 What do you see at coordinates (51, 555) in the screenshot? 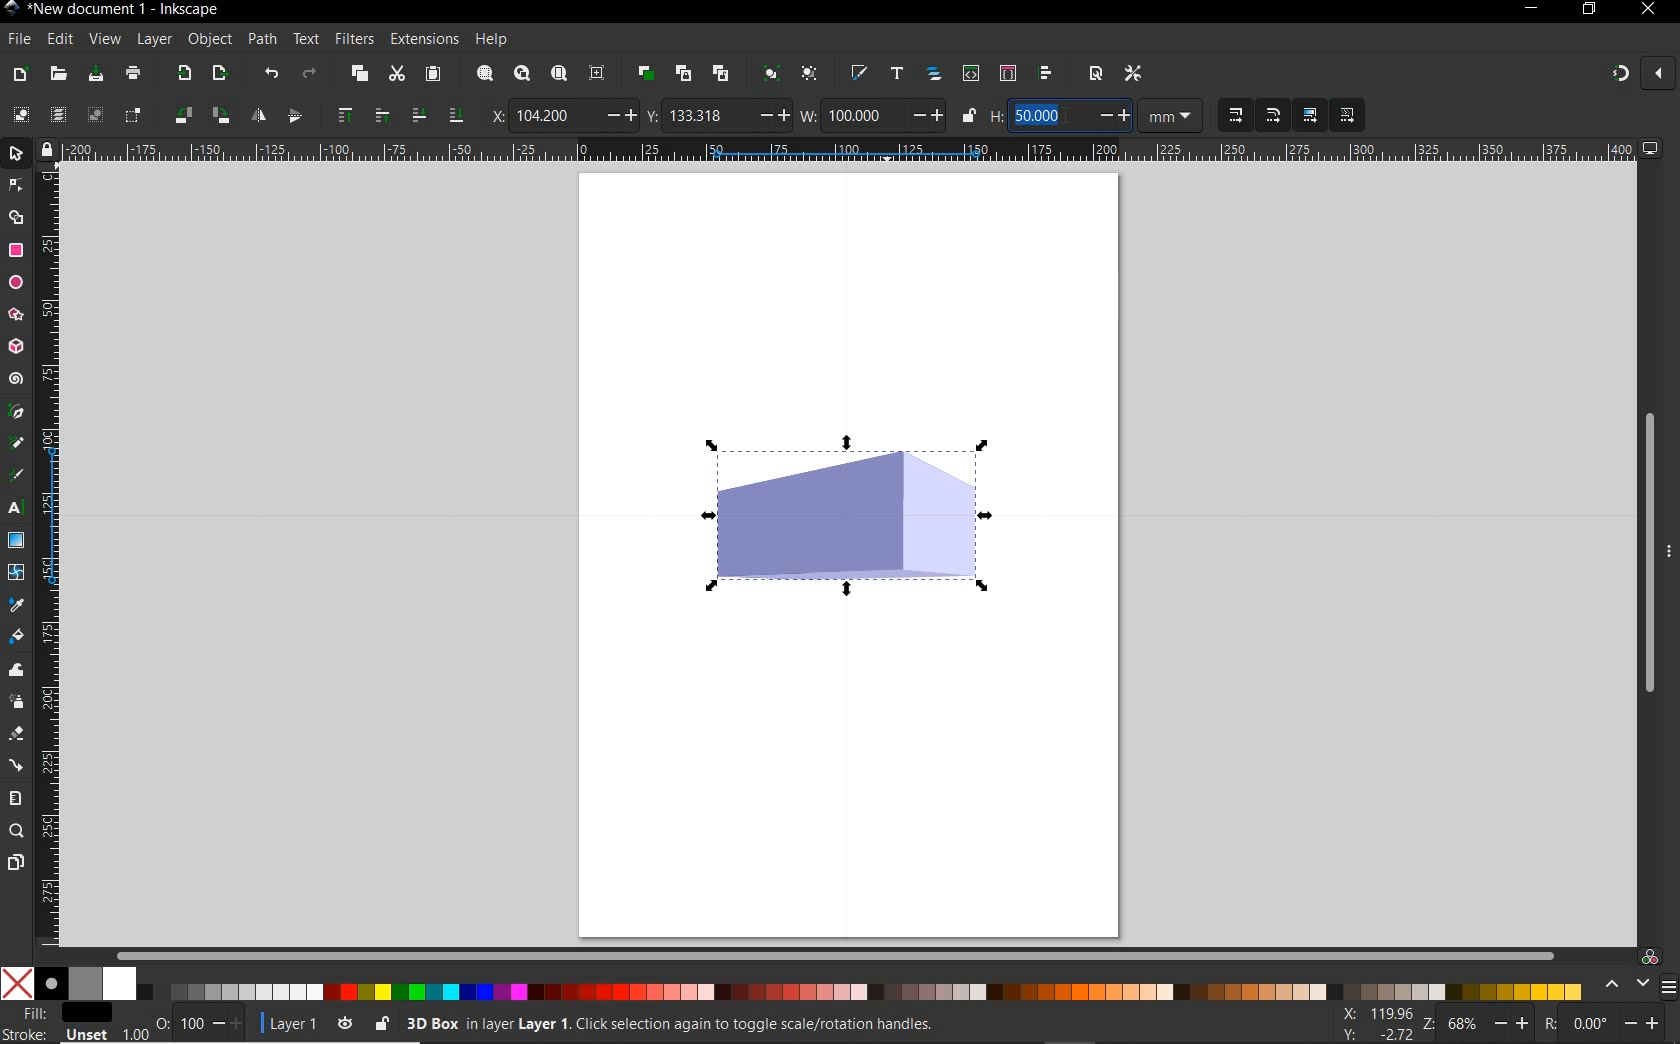
I see `ruler` at bounding box center [51, 555].